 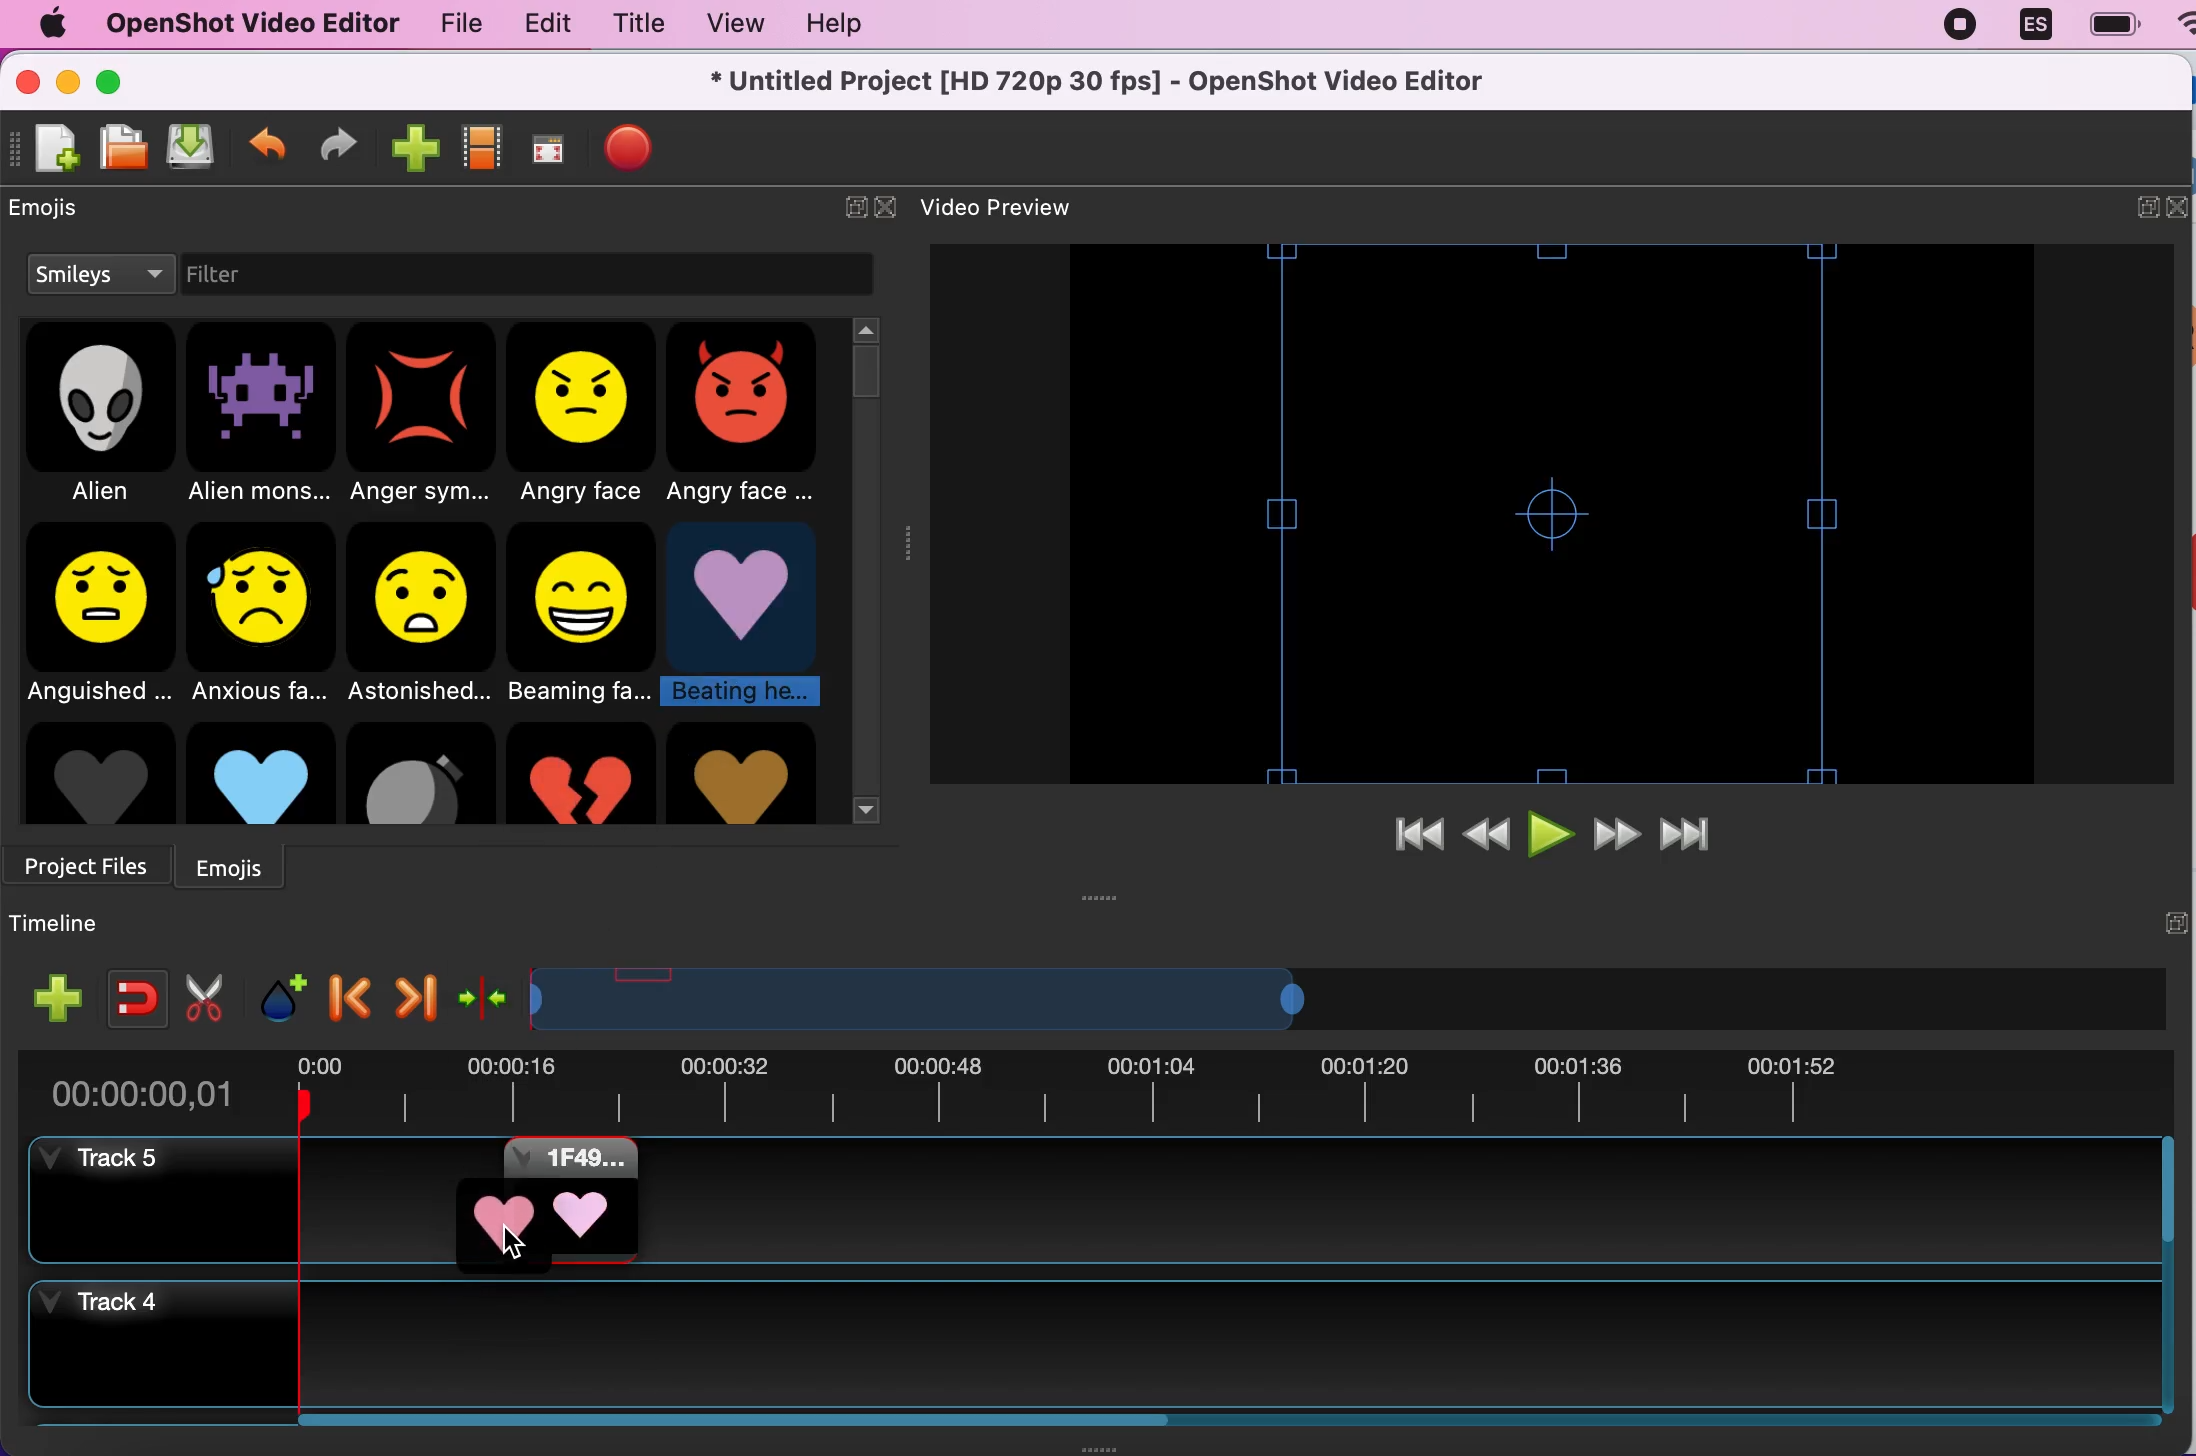 I want to click on Blue heart, so click(x=260, y=772).